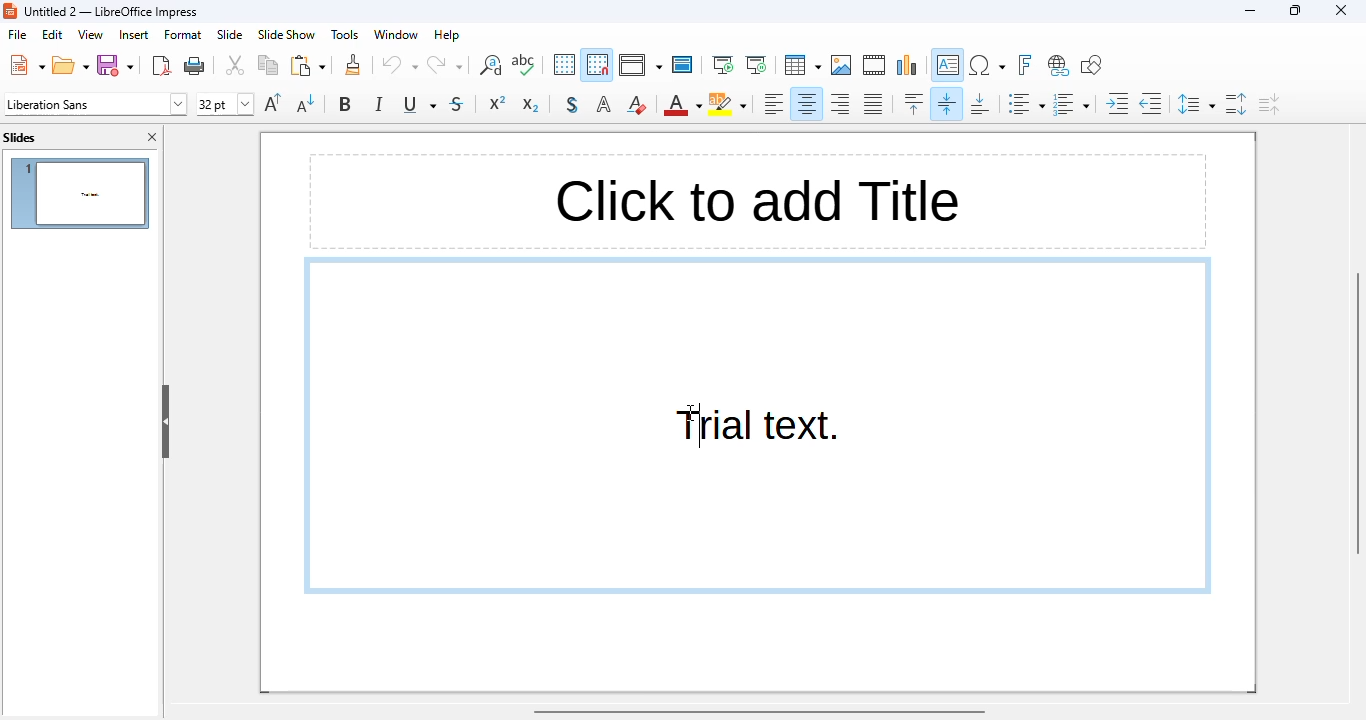 This screenshot has width=1366, height=720. I want to click on cut, so click(236, 65).